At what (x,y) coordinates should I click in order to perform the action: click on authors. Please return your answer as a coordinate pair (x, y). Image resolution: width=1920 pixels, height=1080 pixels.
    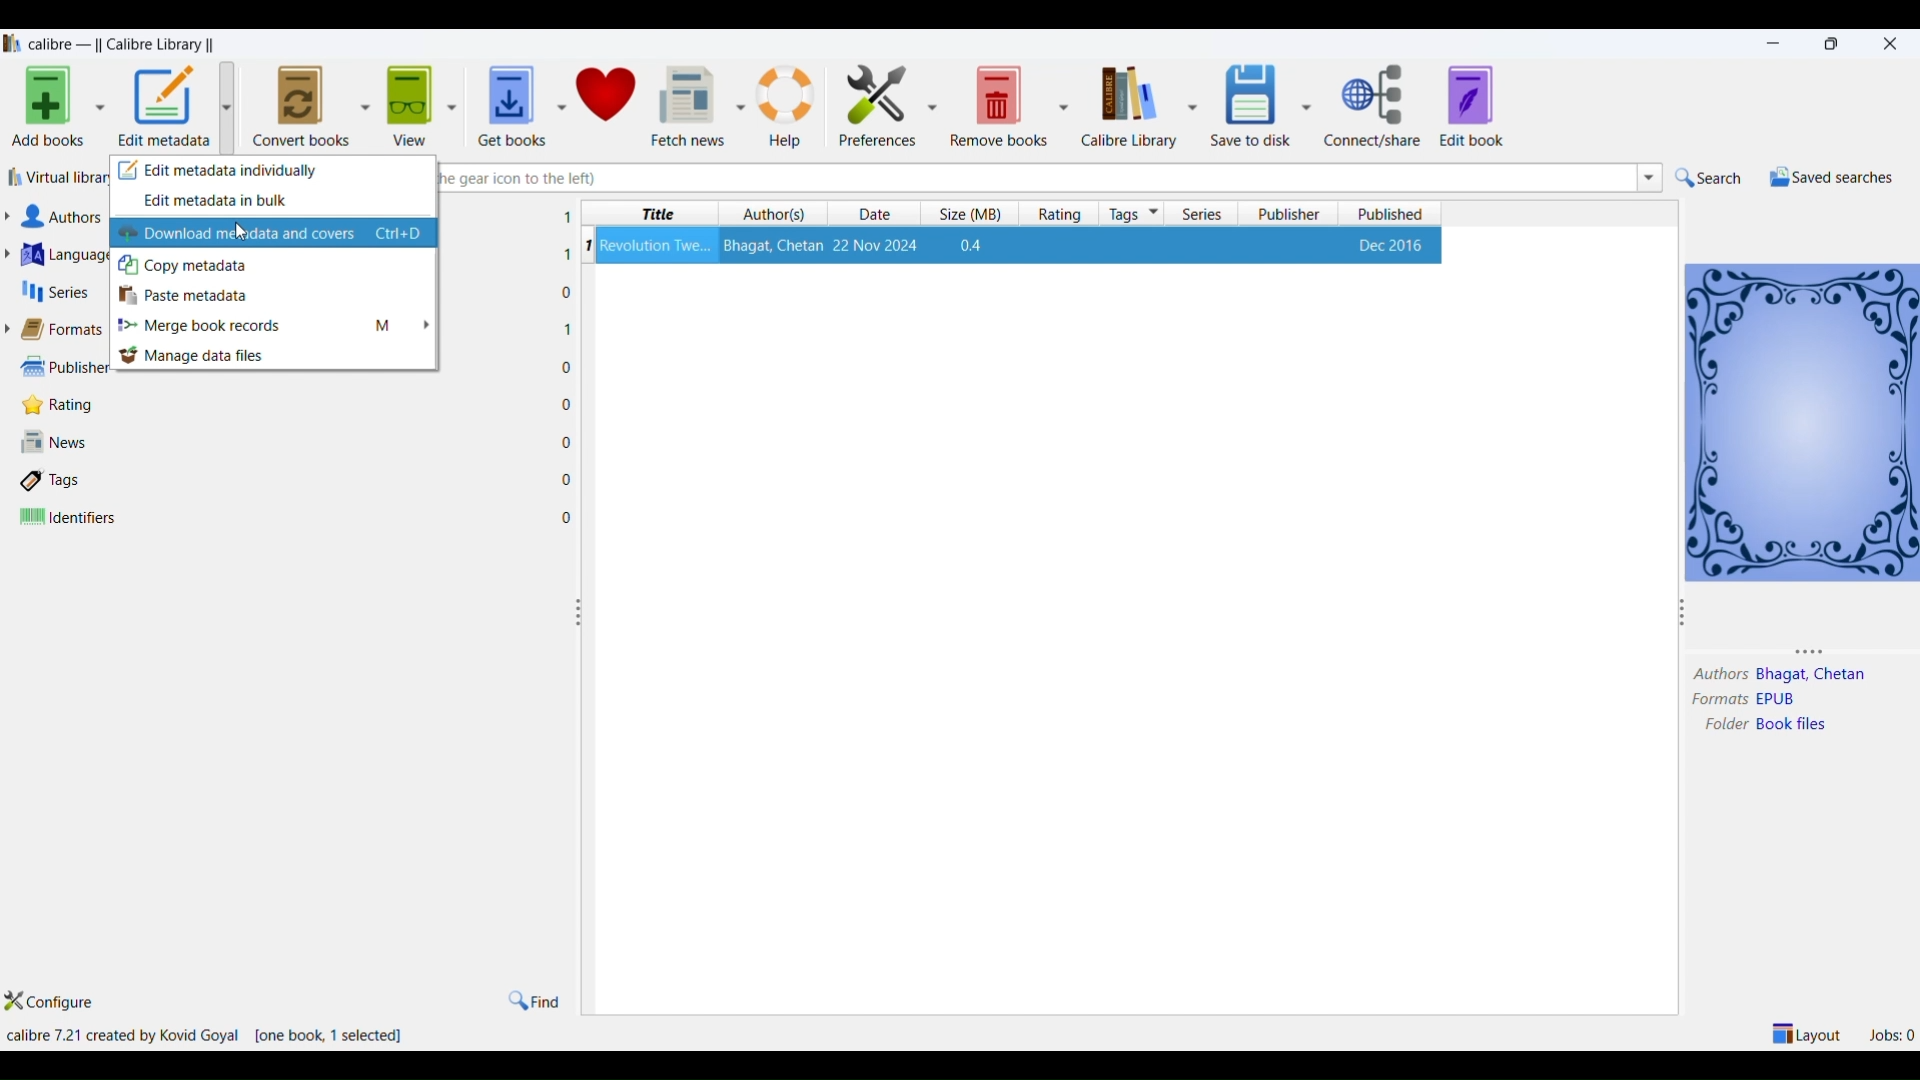
    Looking at the image, I should click on (1719, 675).